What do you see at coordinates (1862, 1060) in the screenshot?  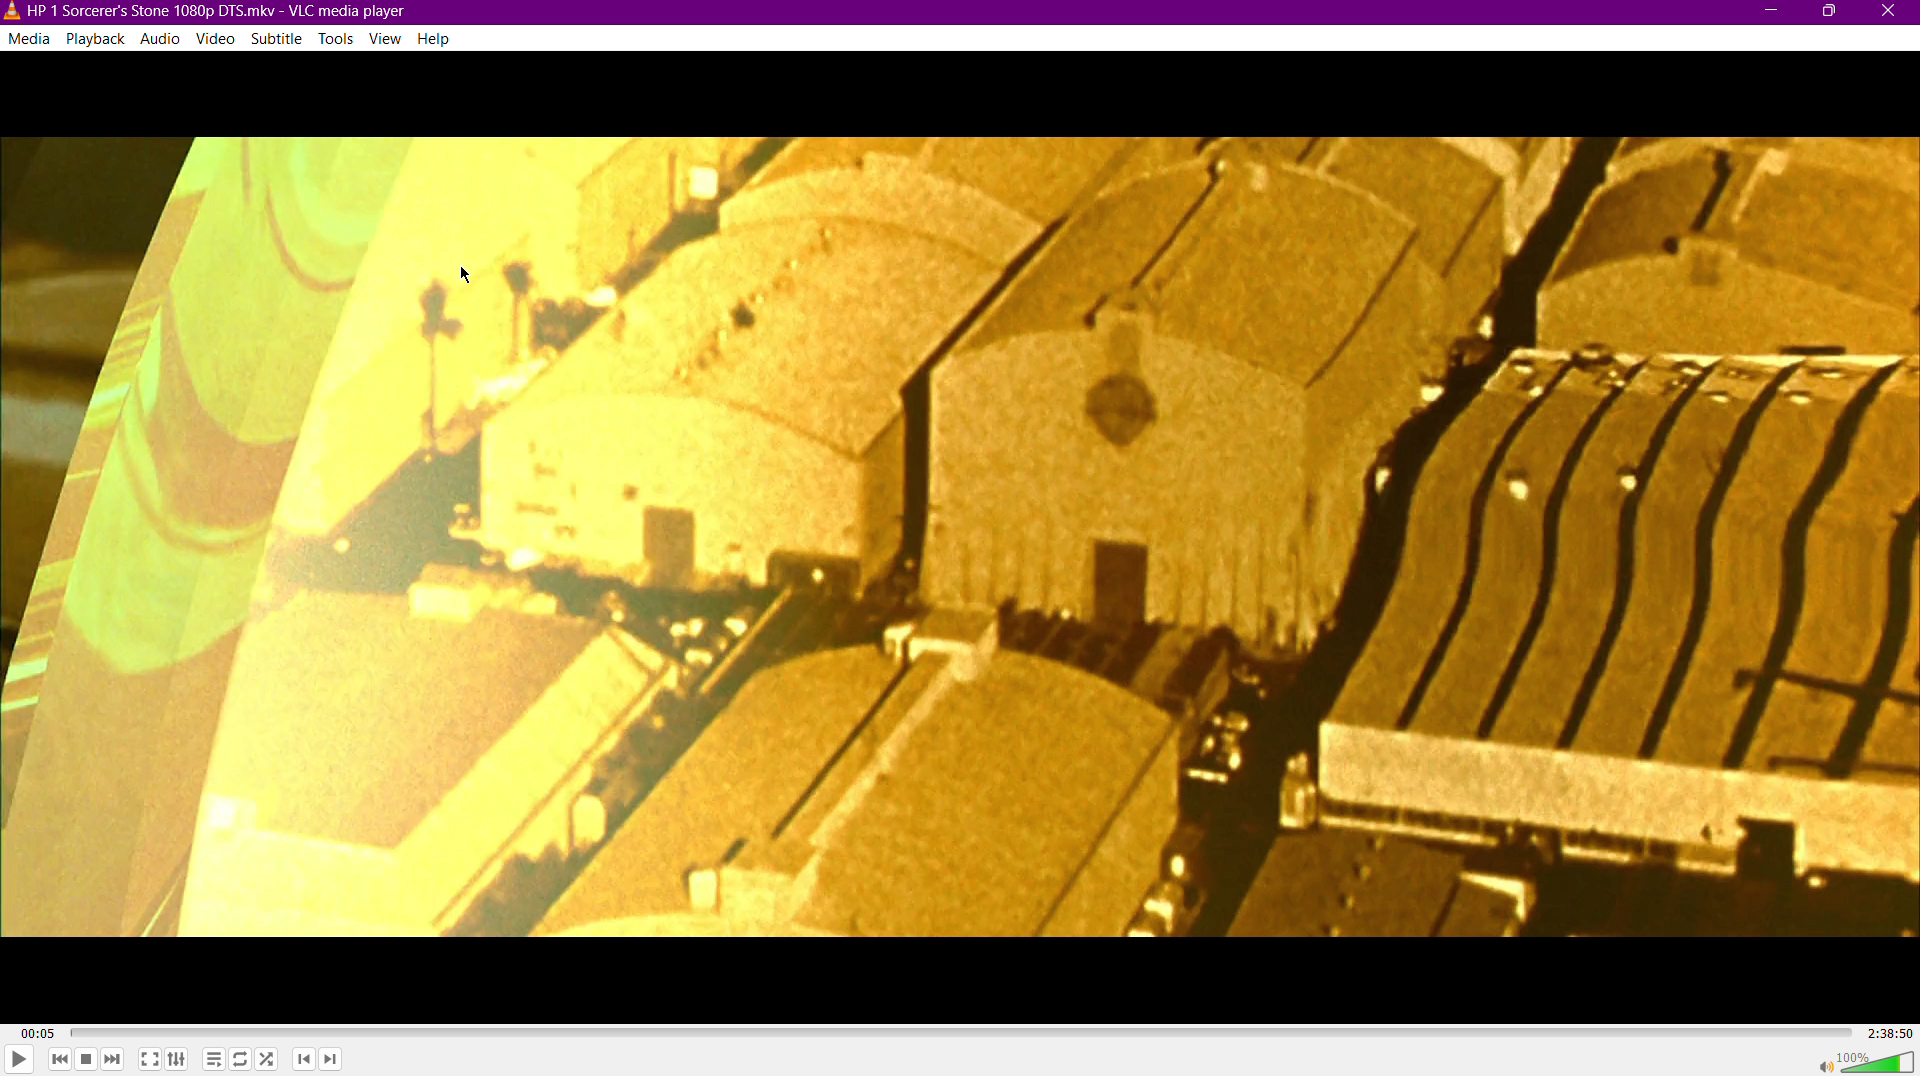 I see `Volume 100%` at bounding box center [1862, 1060].